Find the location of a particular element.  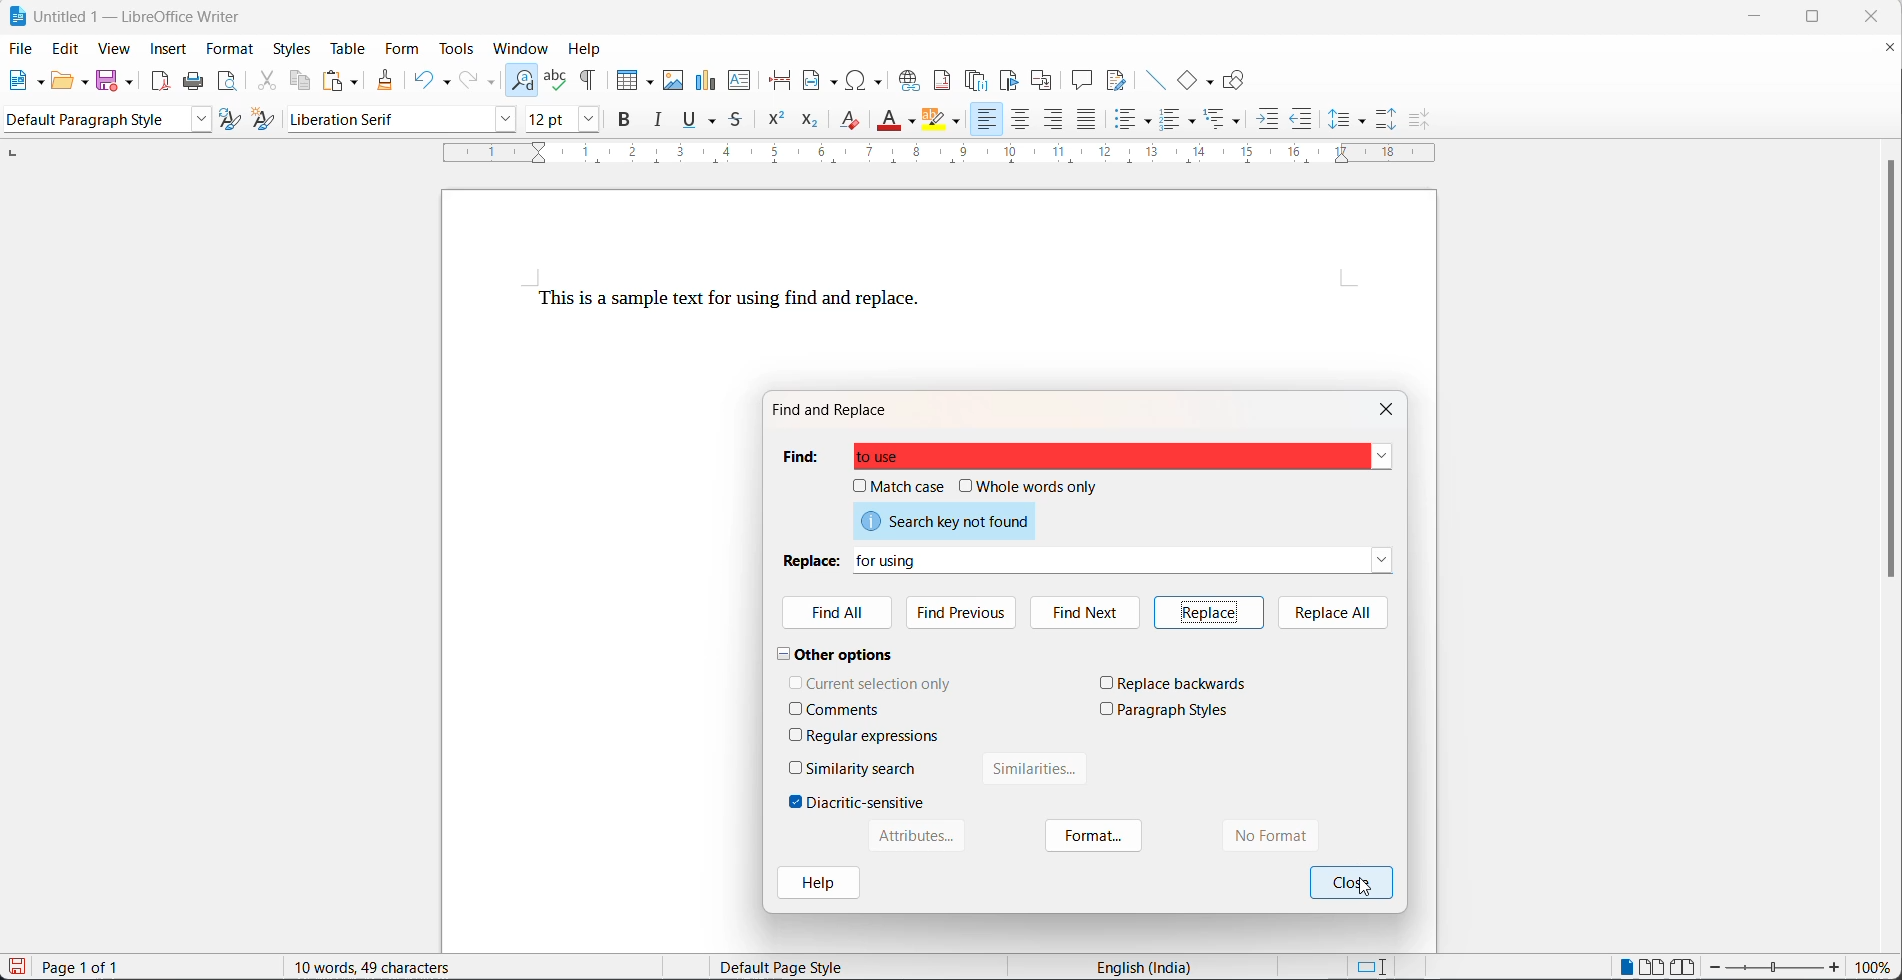

insert bookmark is located at coordinates (1013, 80).